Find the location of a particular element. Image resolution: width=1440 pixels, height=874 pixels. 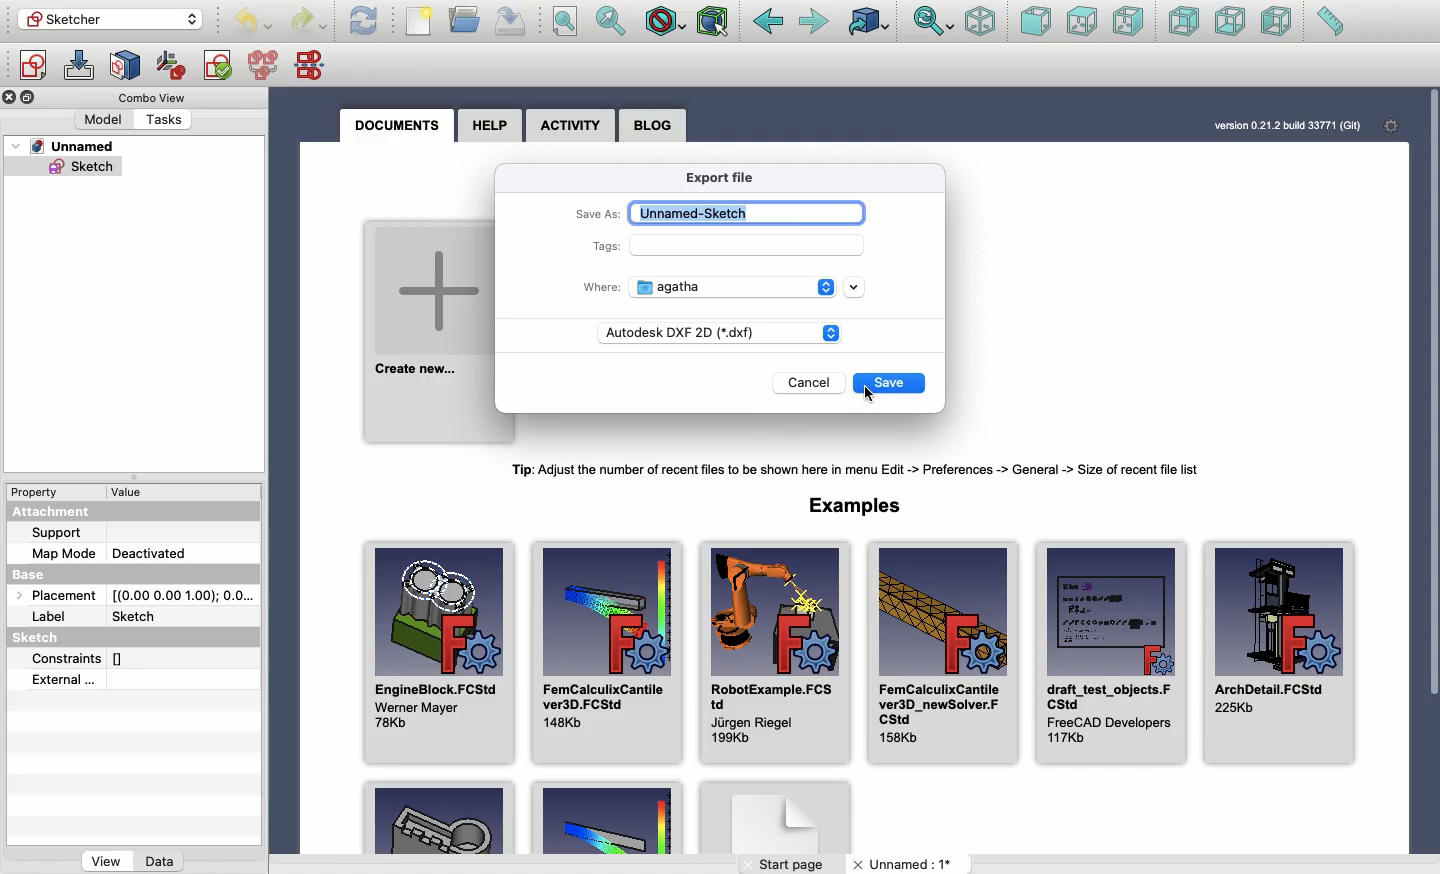

FemCalculixCantile ver3D_newSolver.FCStd 158Kb is located at coordinates (942, 651).